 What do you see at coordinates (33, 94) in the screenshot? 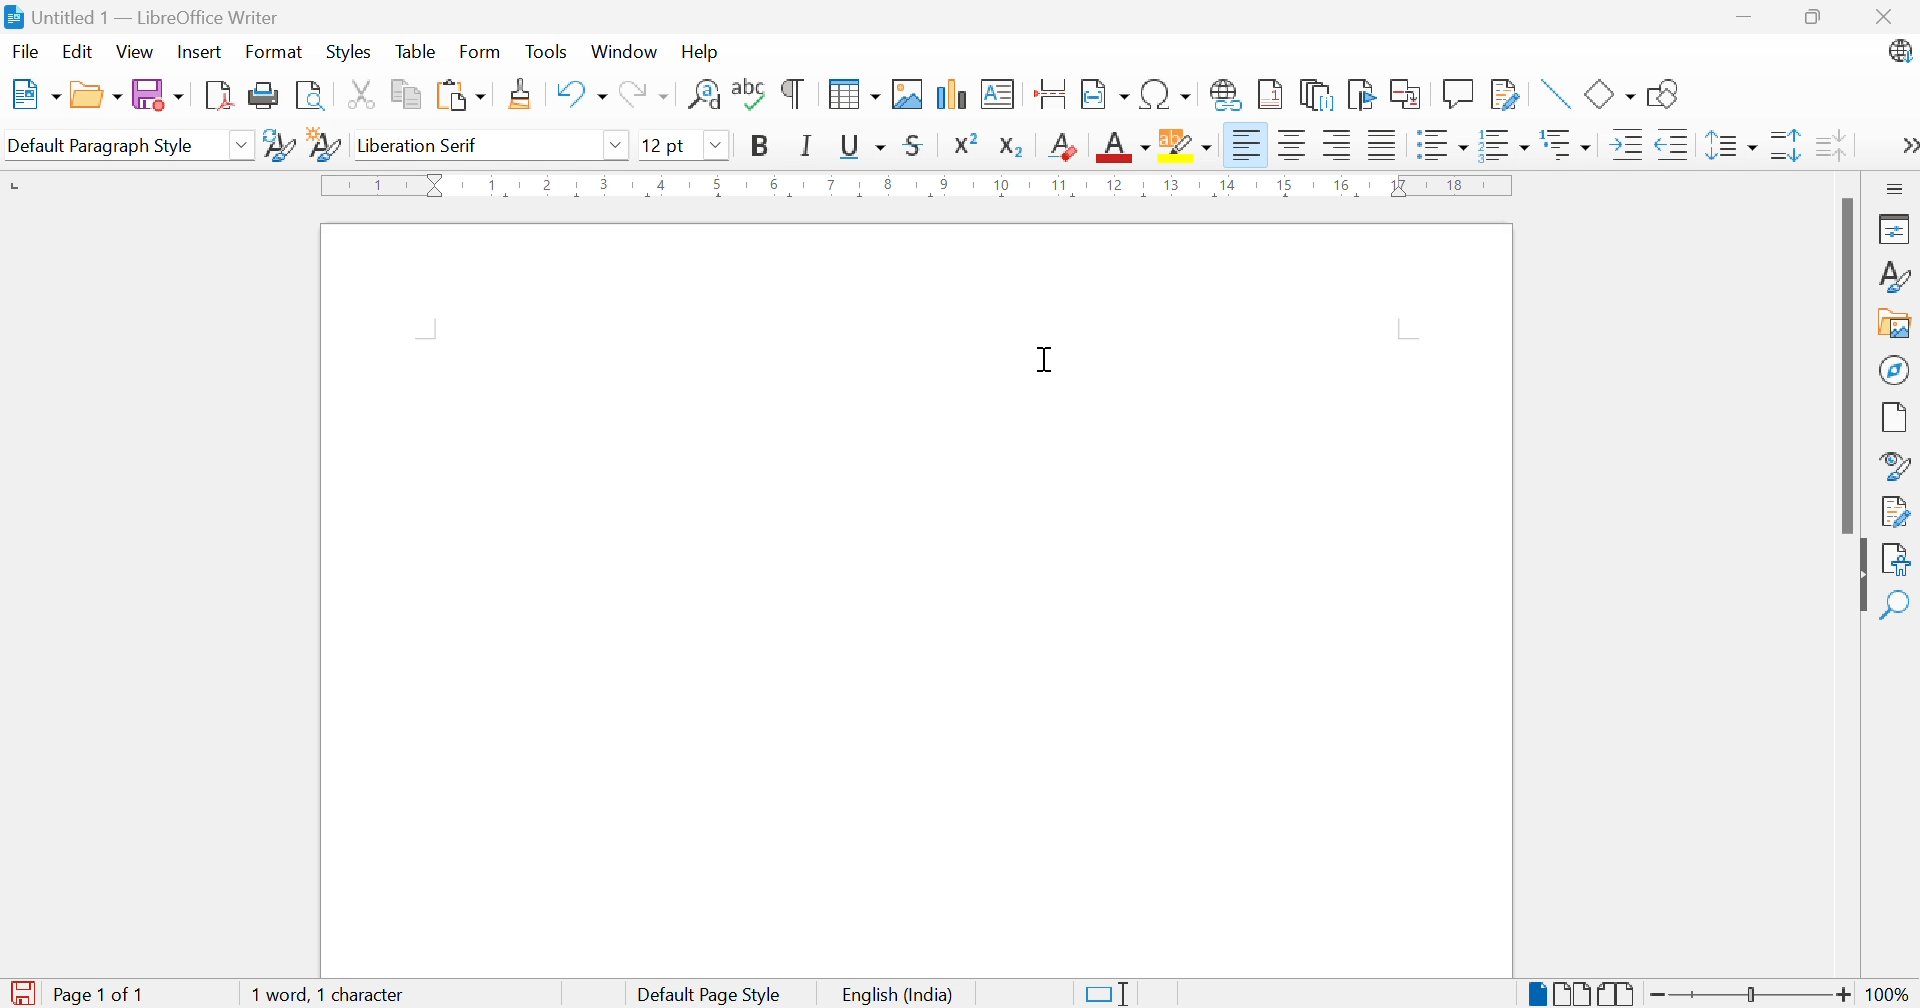
I see `New` at bounding box center [33, 94].